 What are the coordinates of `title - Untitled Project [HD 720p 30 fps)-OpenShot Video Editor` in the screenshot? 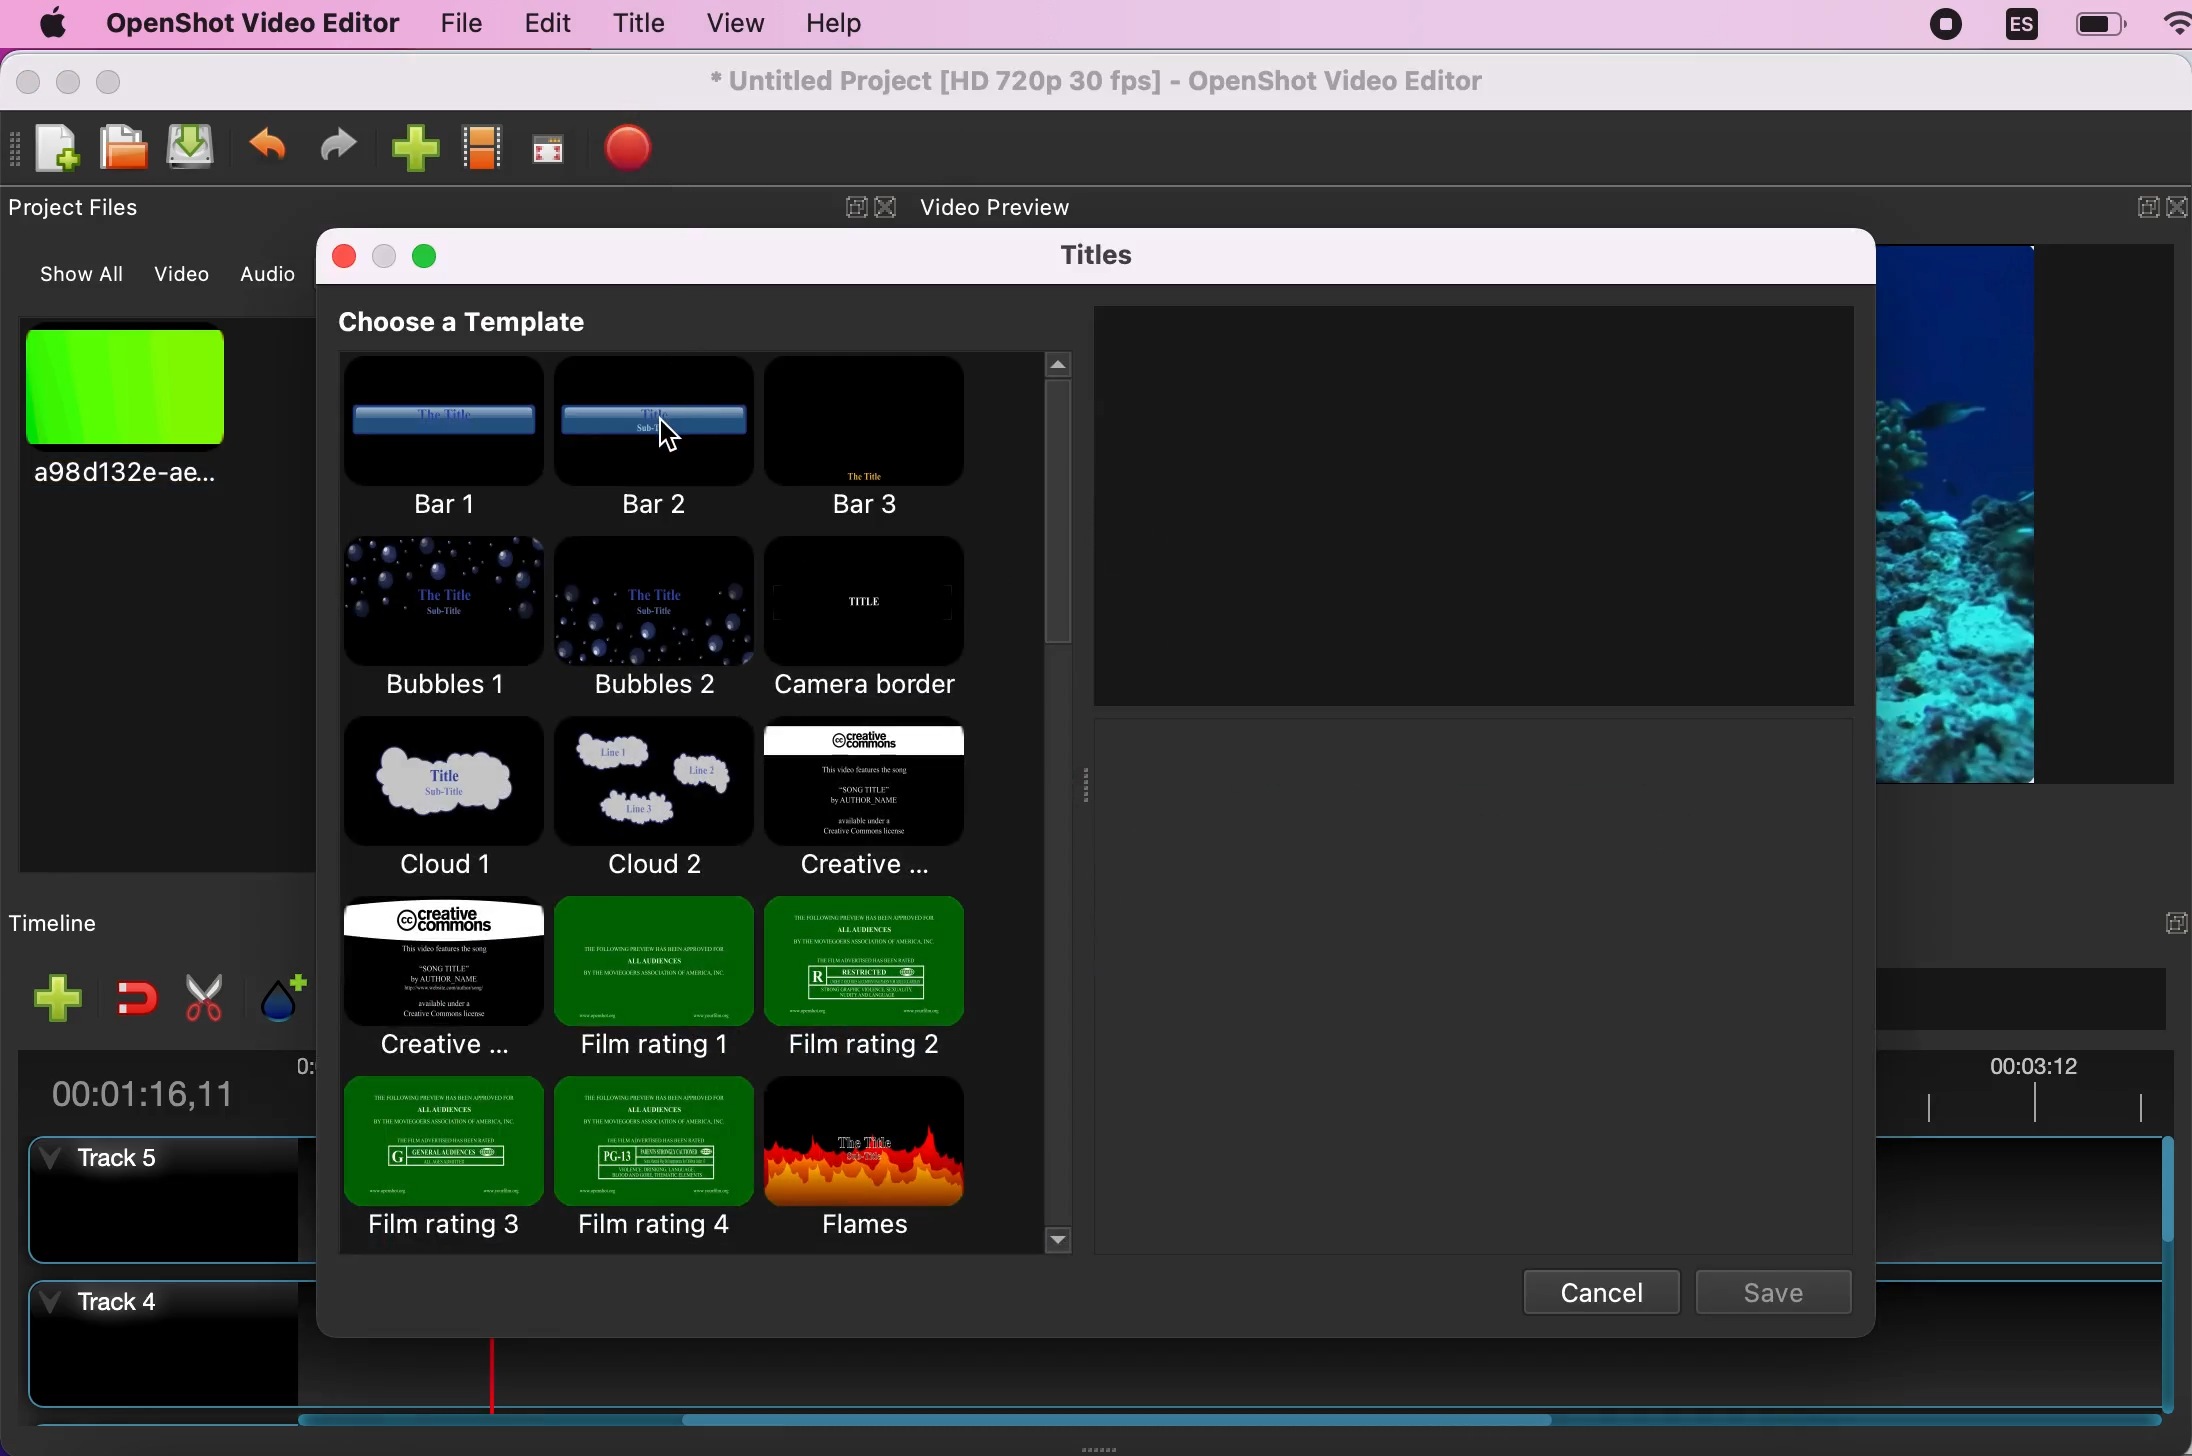 It's located at (1100, 83).